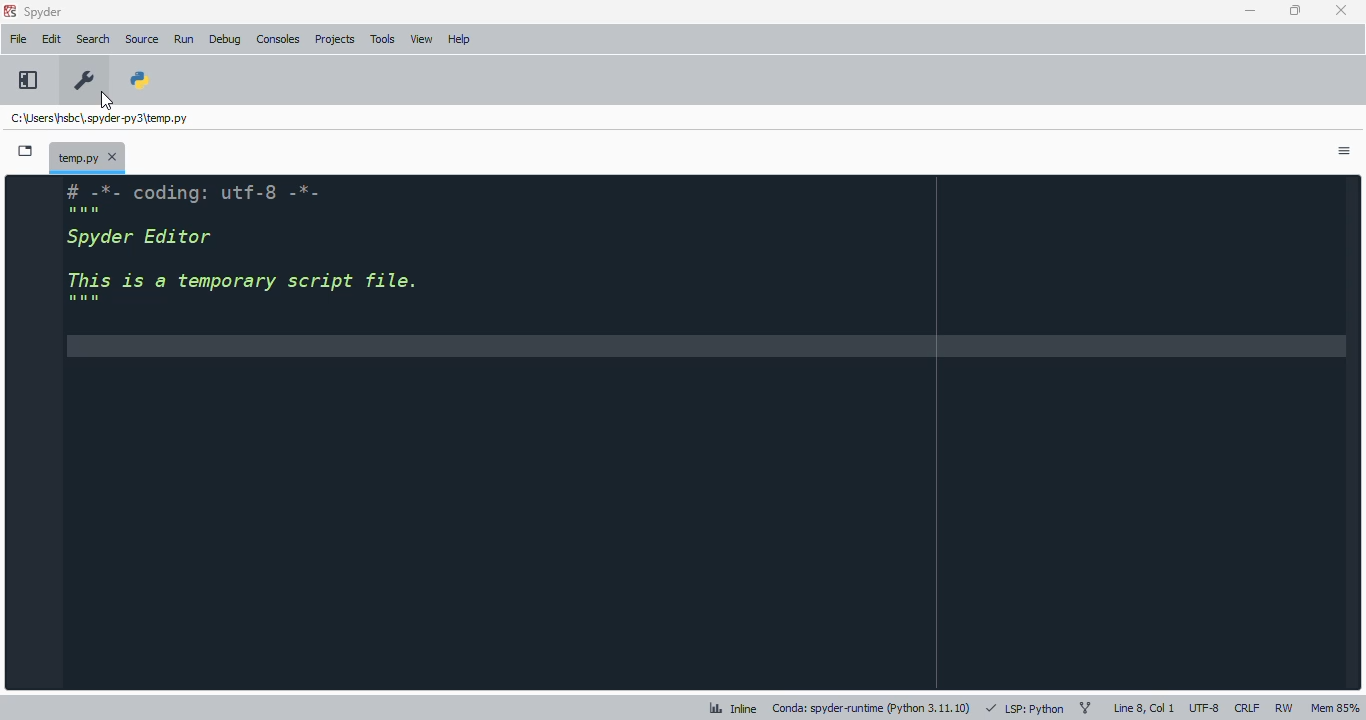 The height and width of the screenshot is (720, 1366). Describe the element at coordinates (26, 151) in the screenshot. I see `browse tabs` at that location.